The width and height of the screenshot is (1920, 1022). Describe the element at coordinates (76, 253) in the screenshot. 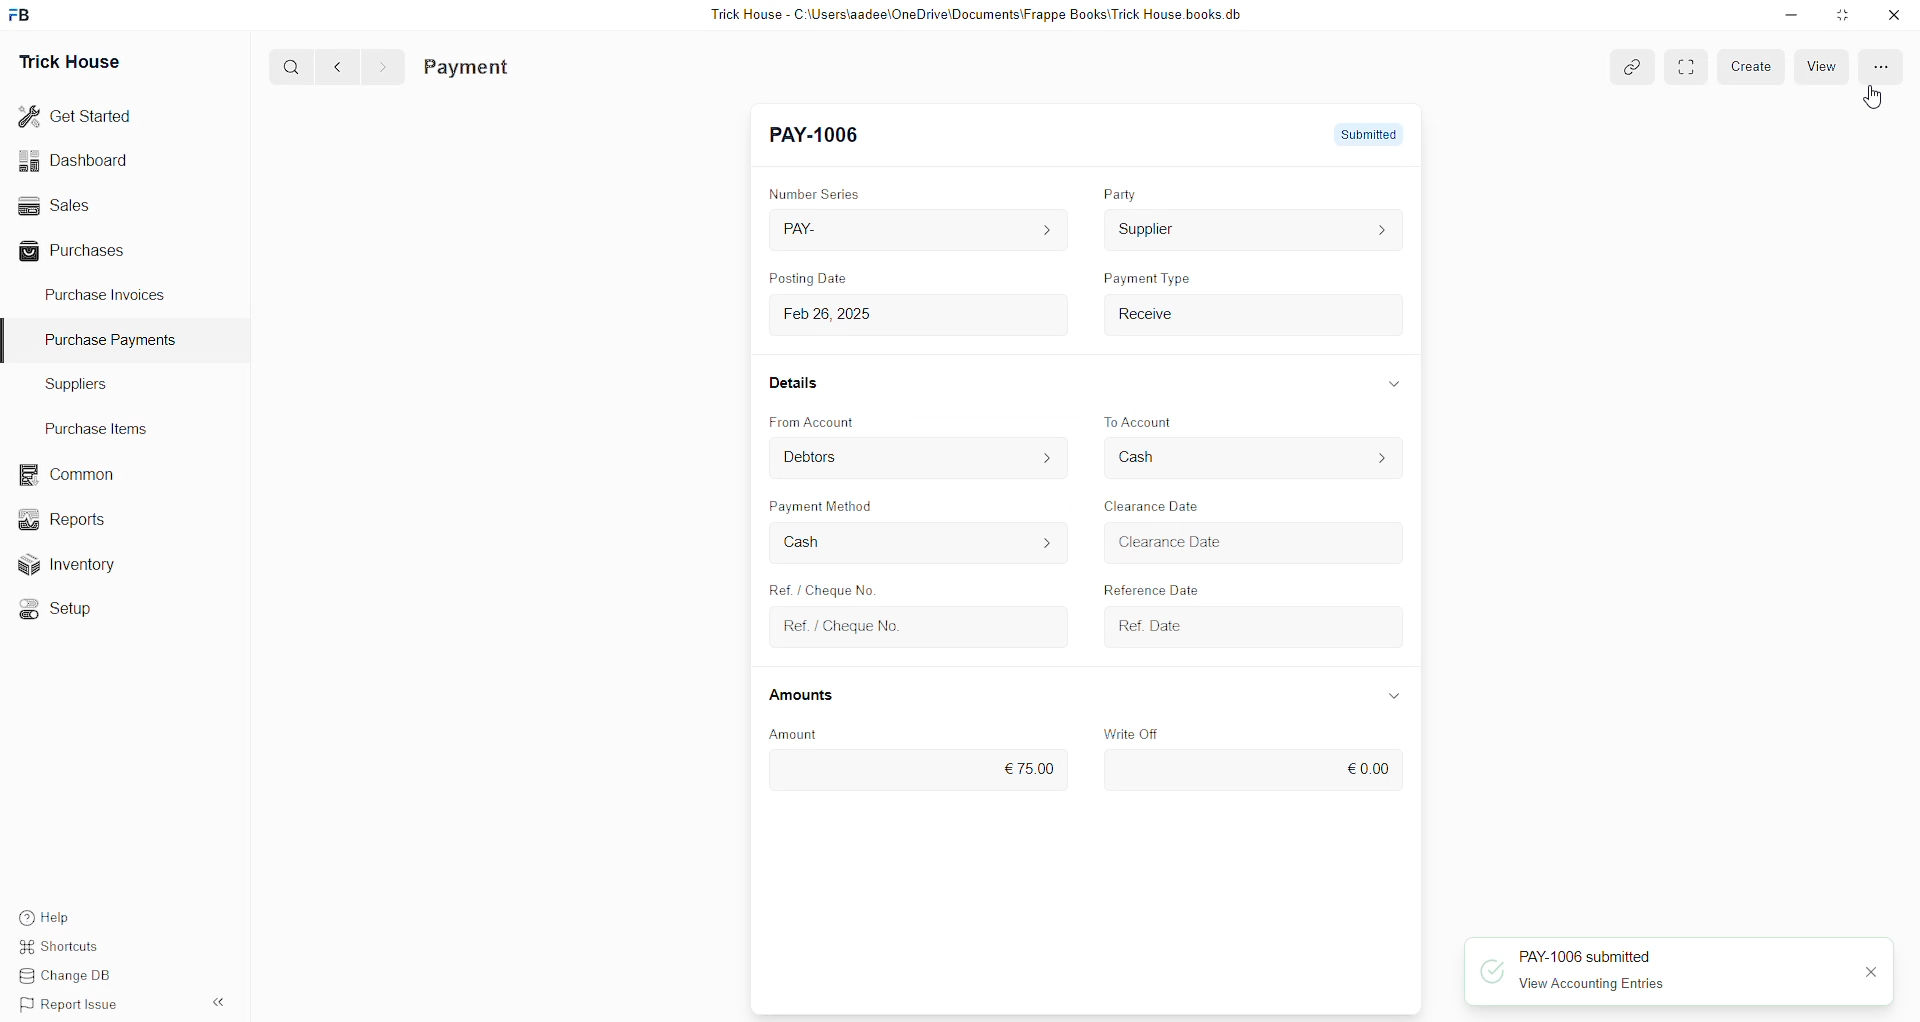

I see `Purchases` at that location.